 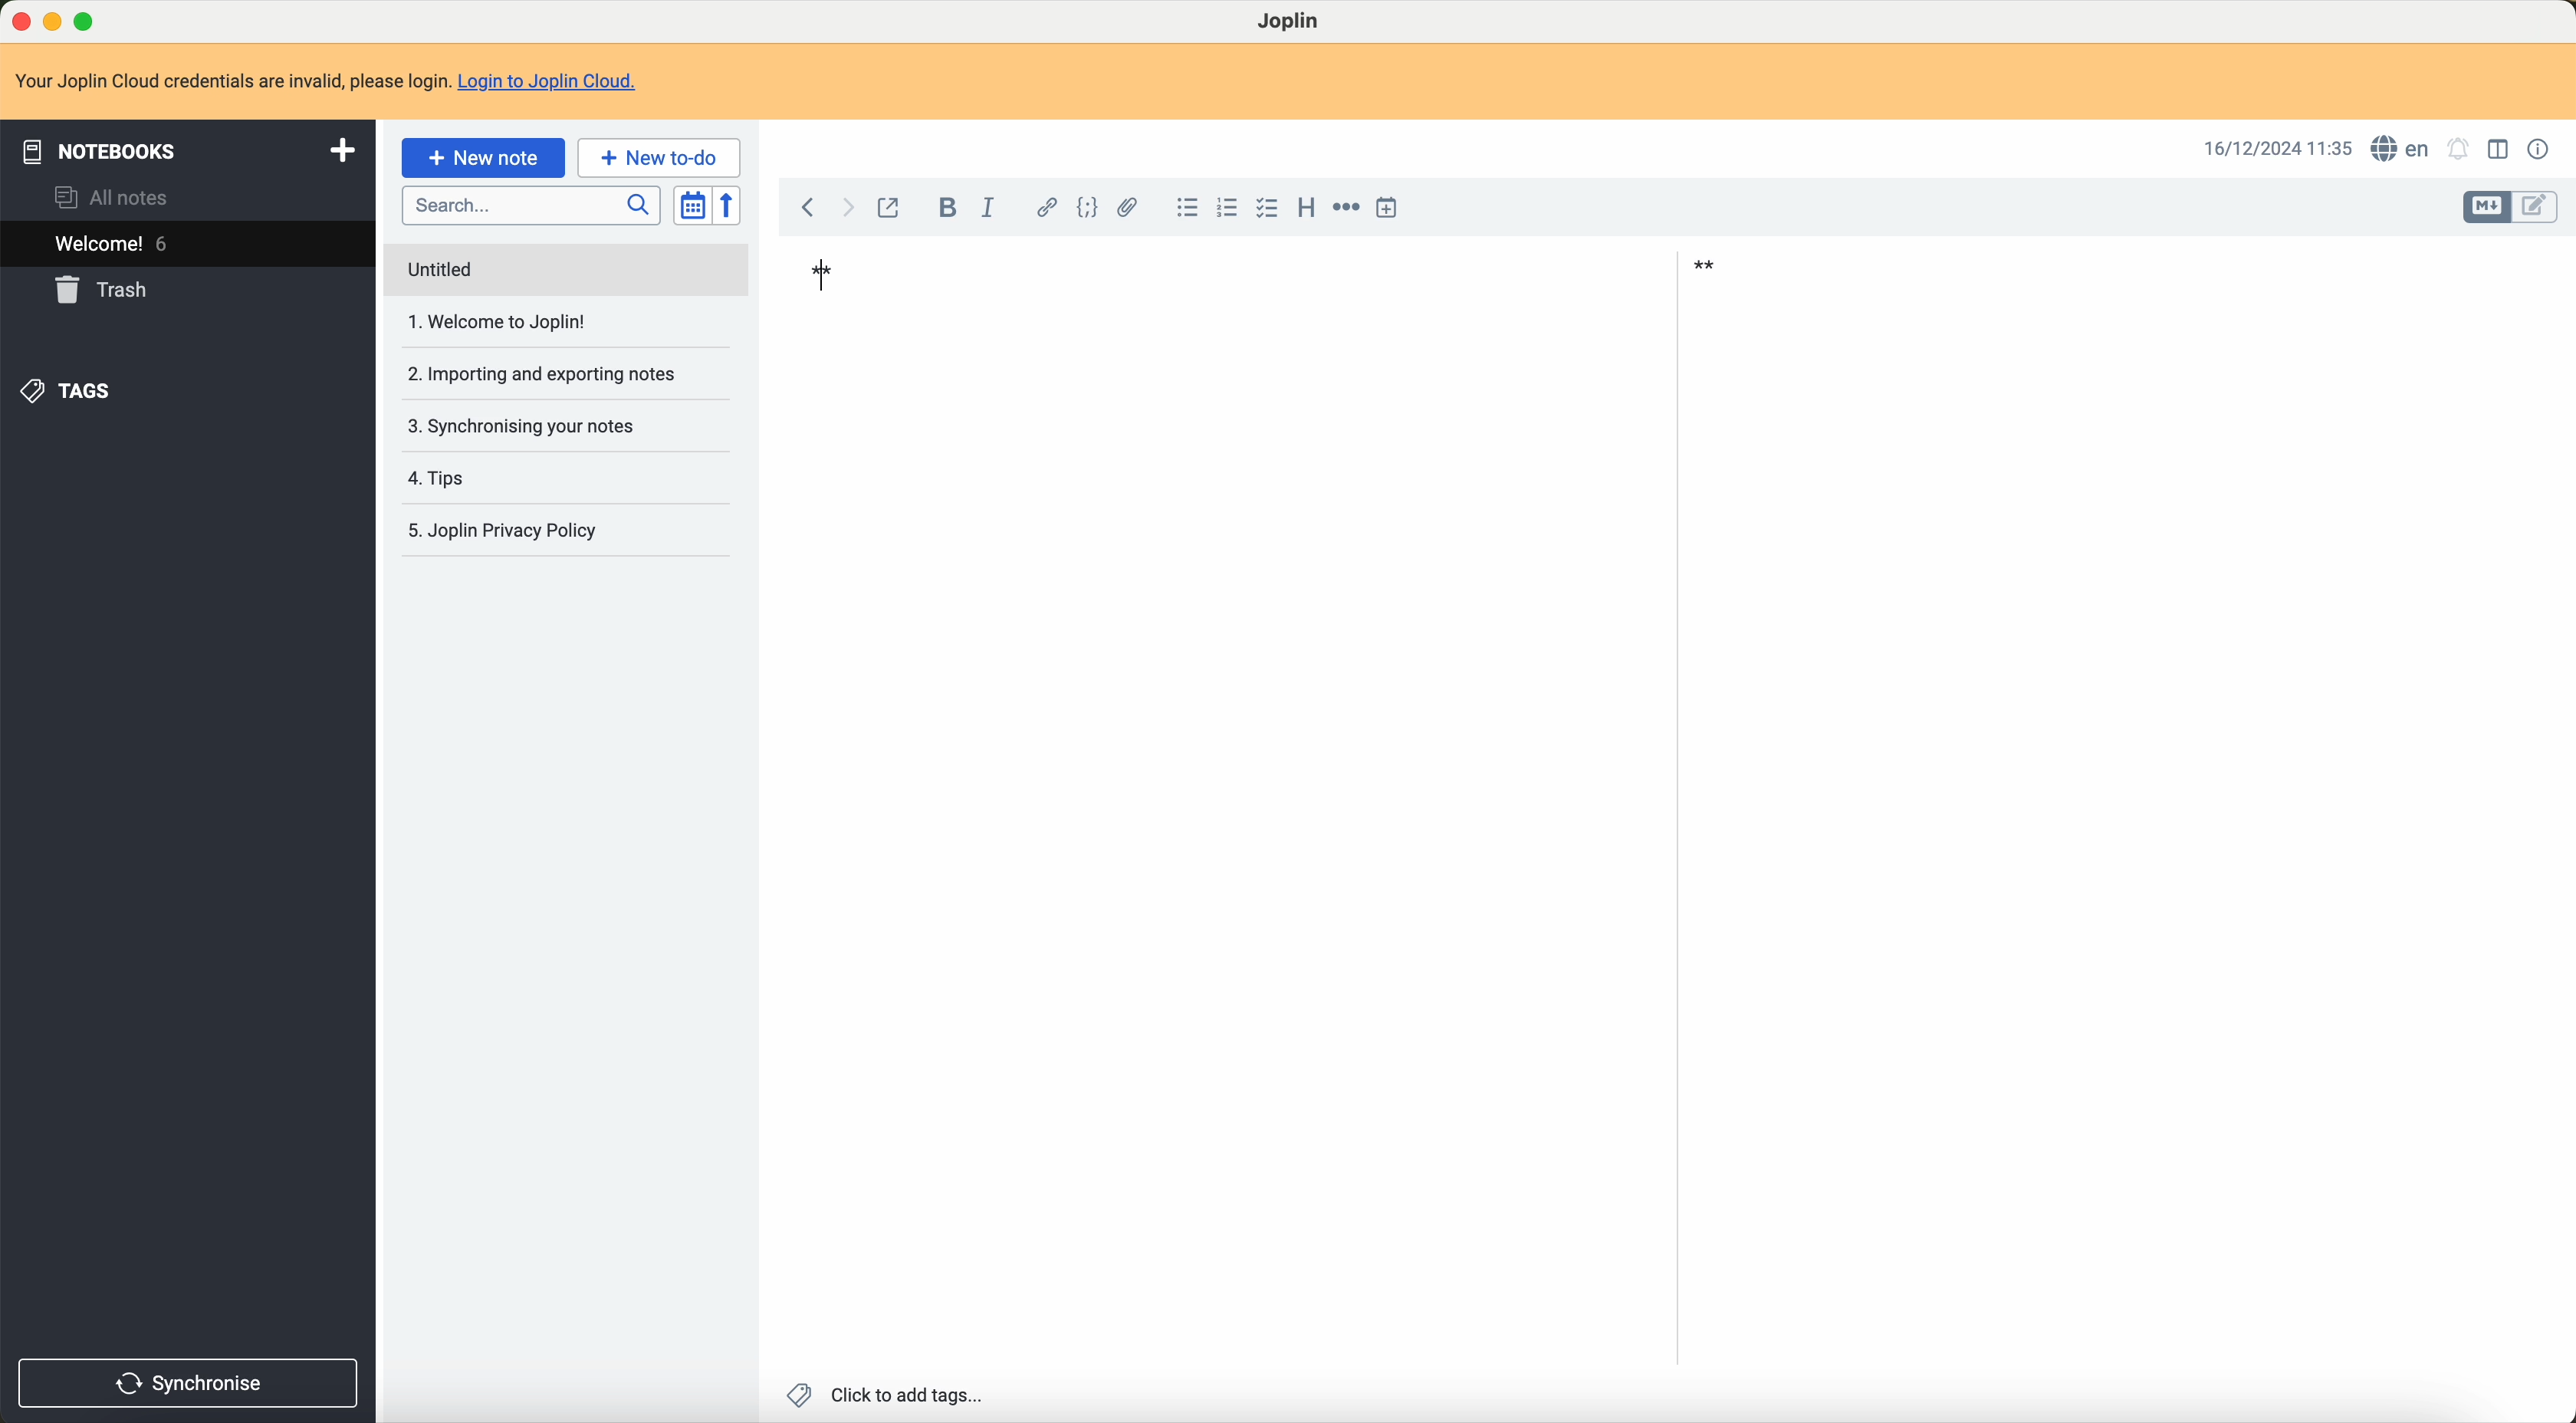 I want to click on toggle editor layout, so click(x=2497, y=152).